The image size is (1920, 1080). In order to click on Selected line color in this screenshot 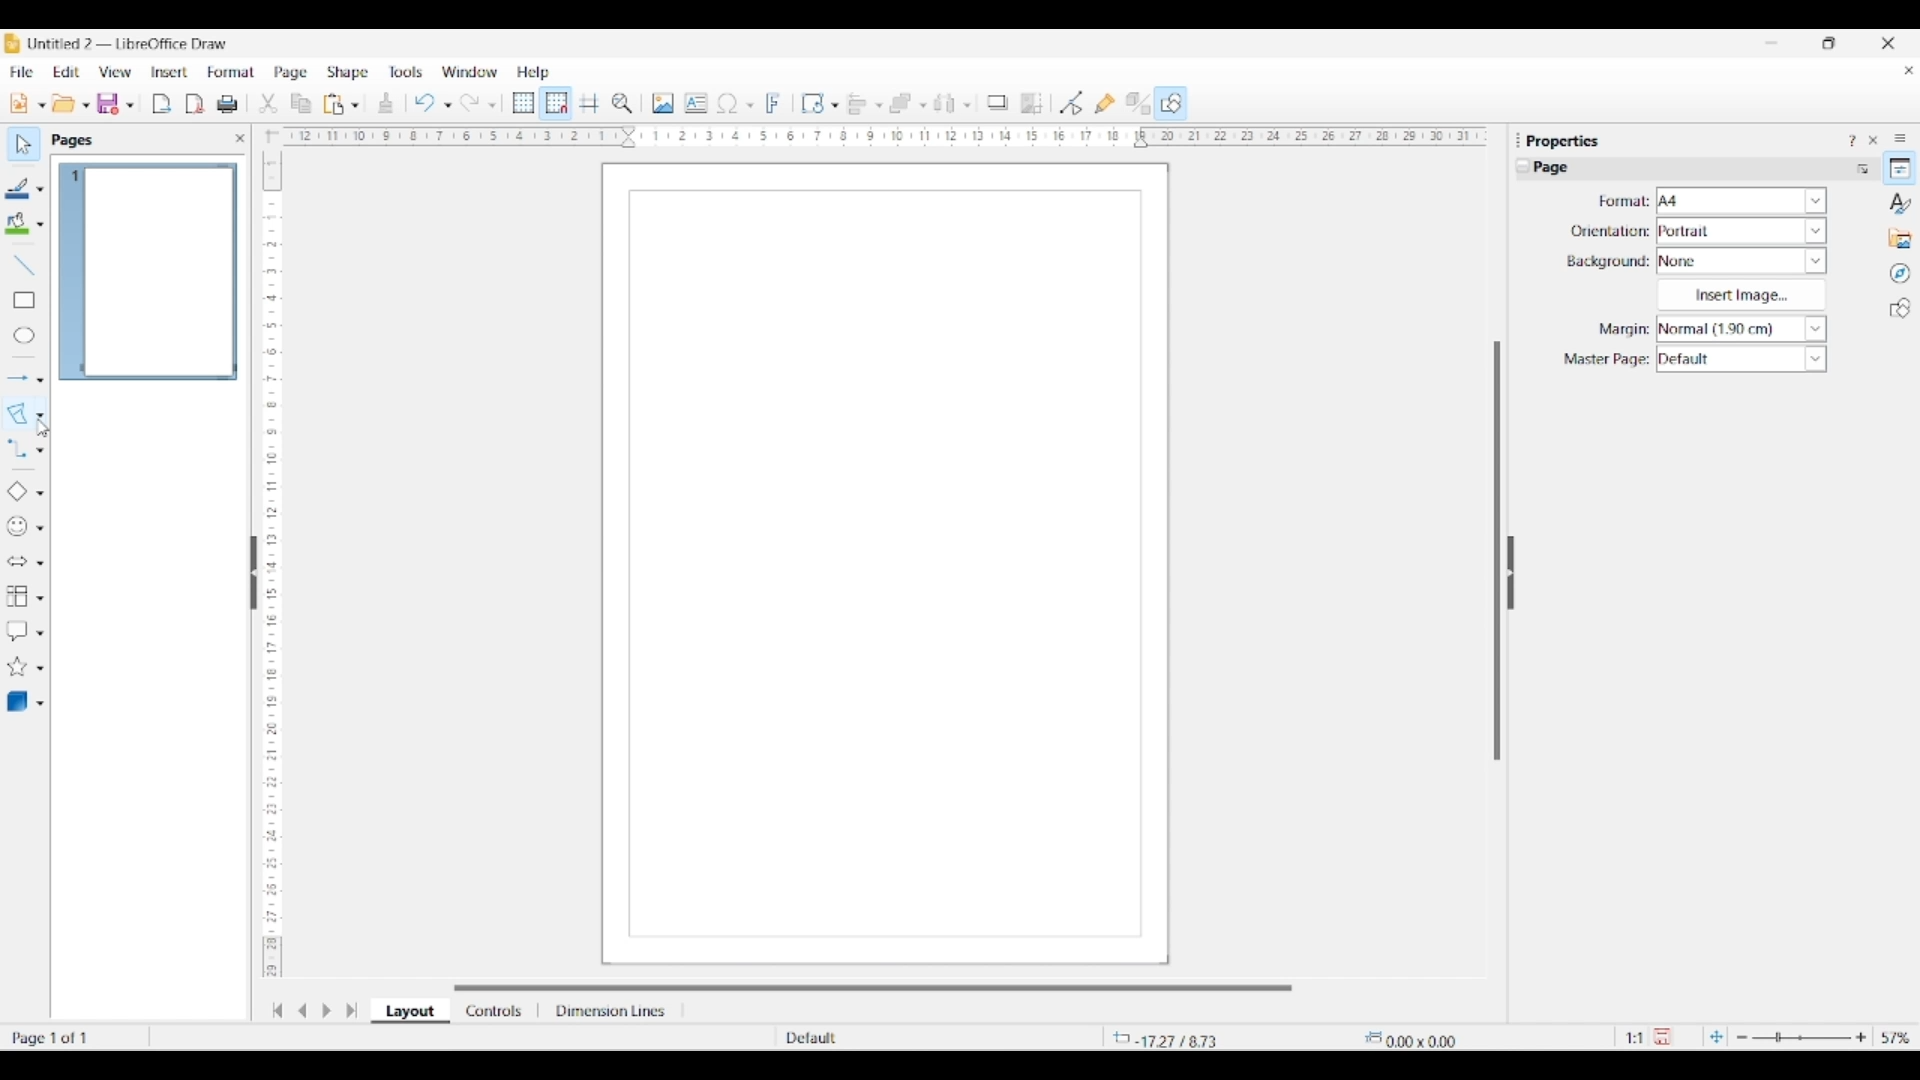, I will do `click(15, 189)`.